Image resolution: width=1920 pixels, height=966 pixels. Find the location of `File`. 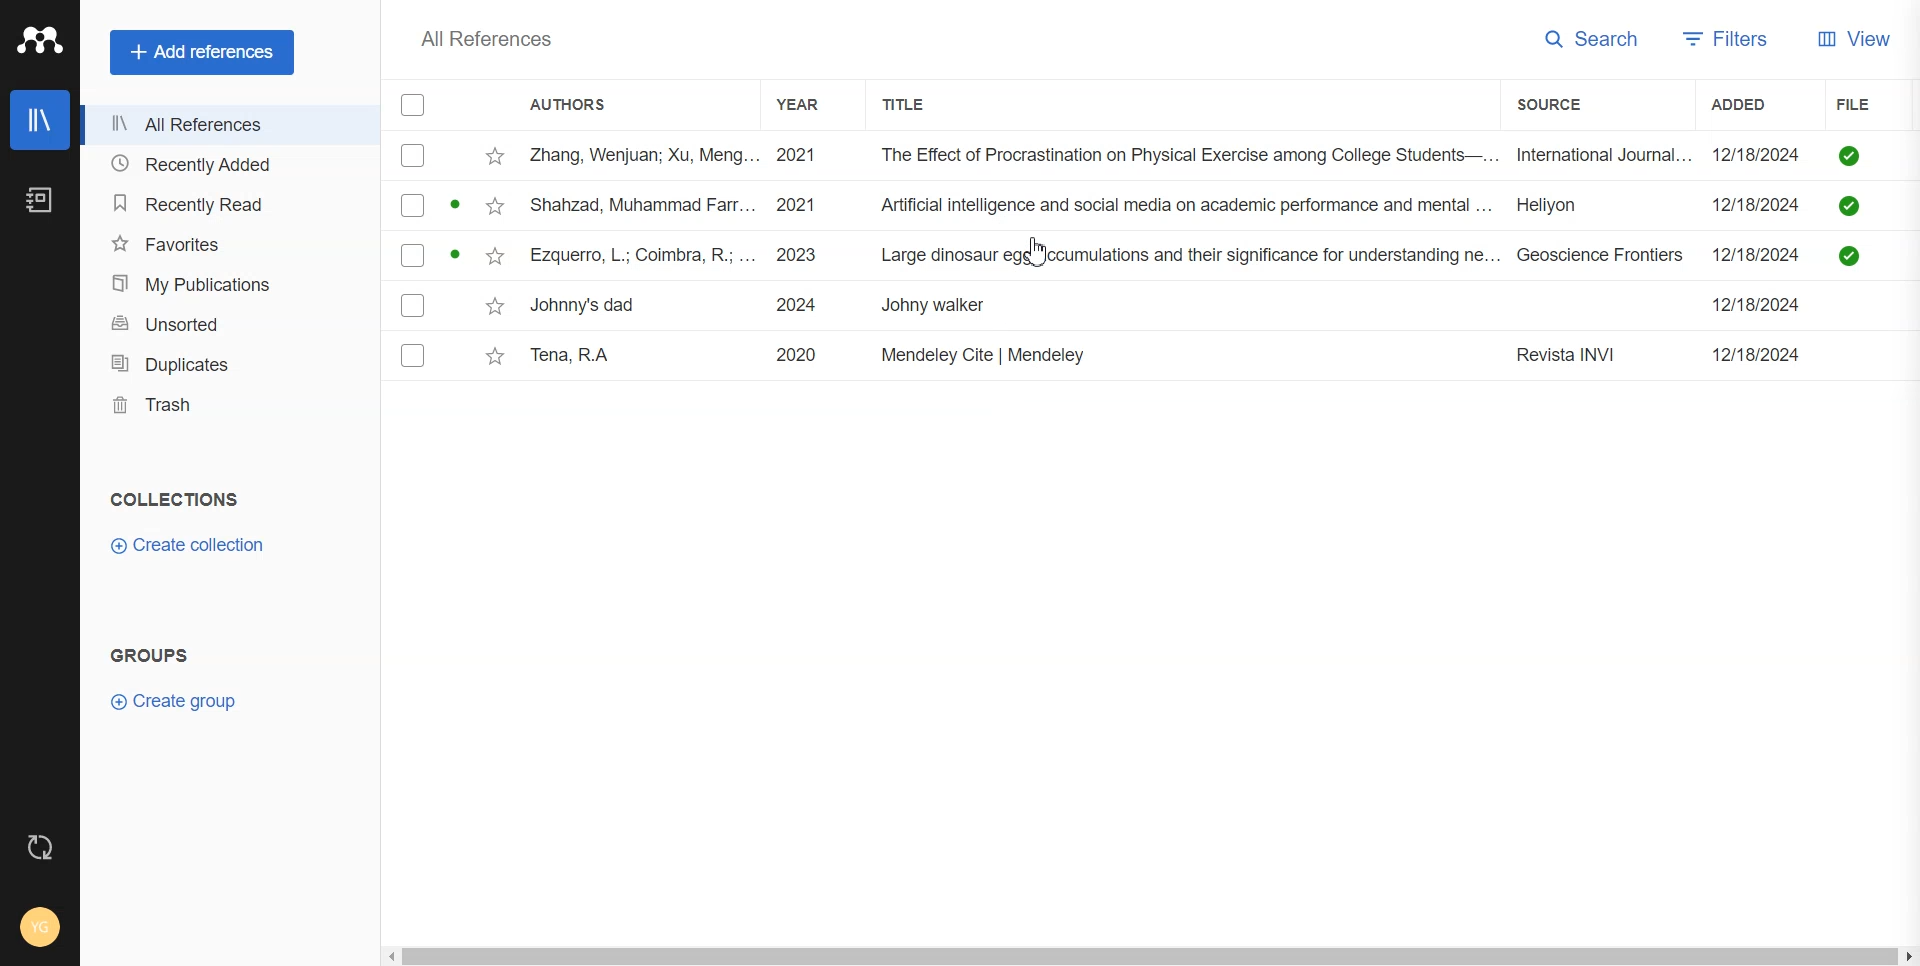

File is located at coordinates (1867, 104).